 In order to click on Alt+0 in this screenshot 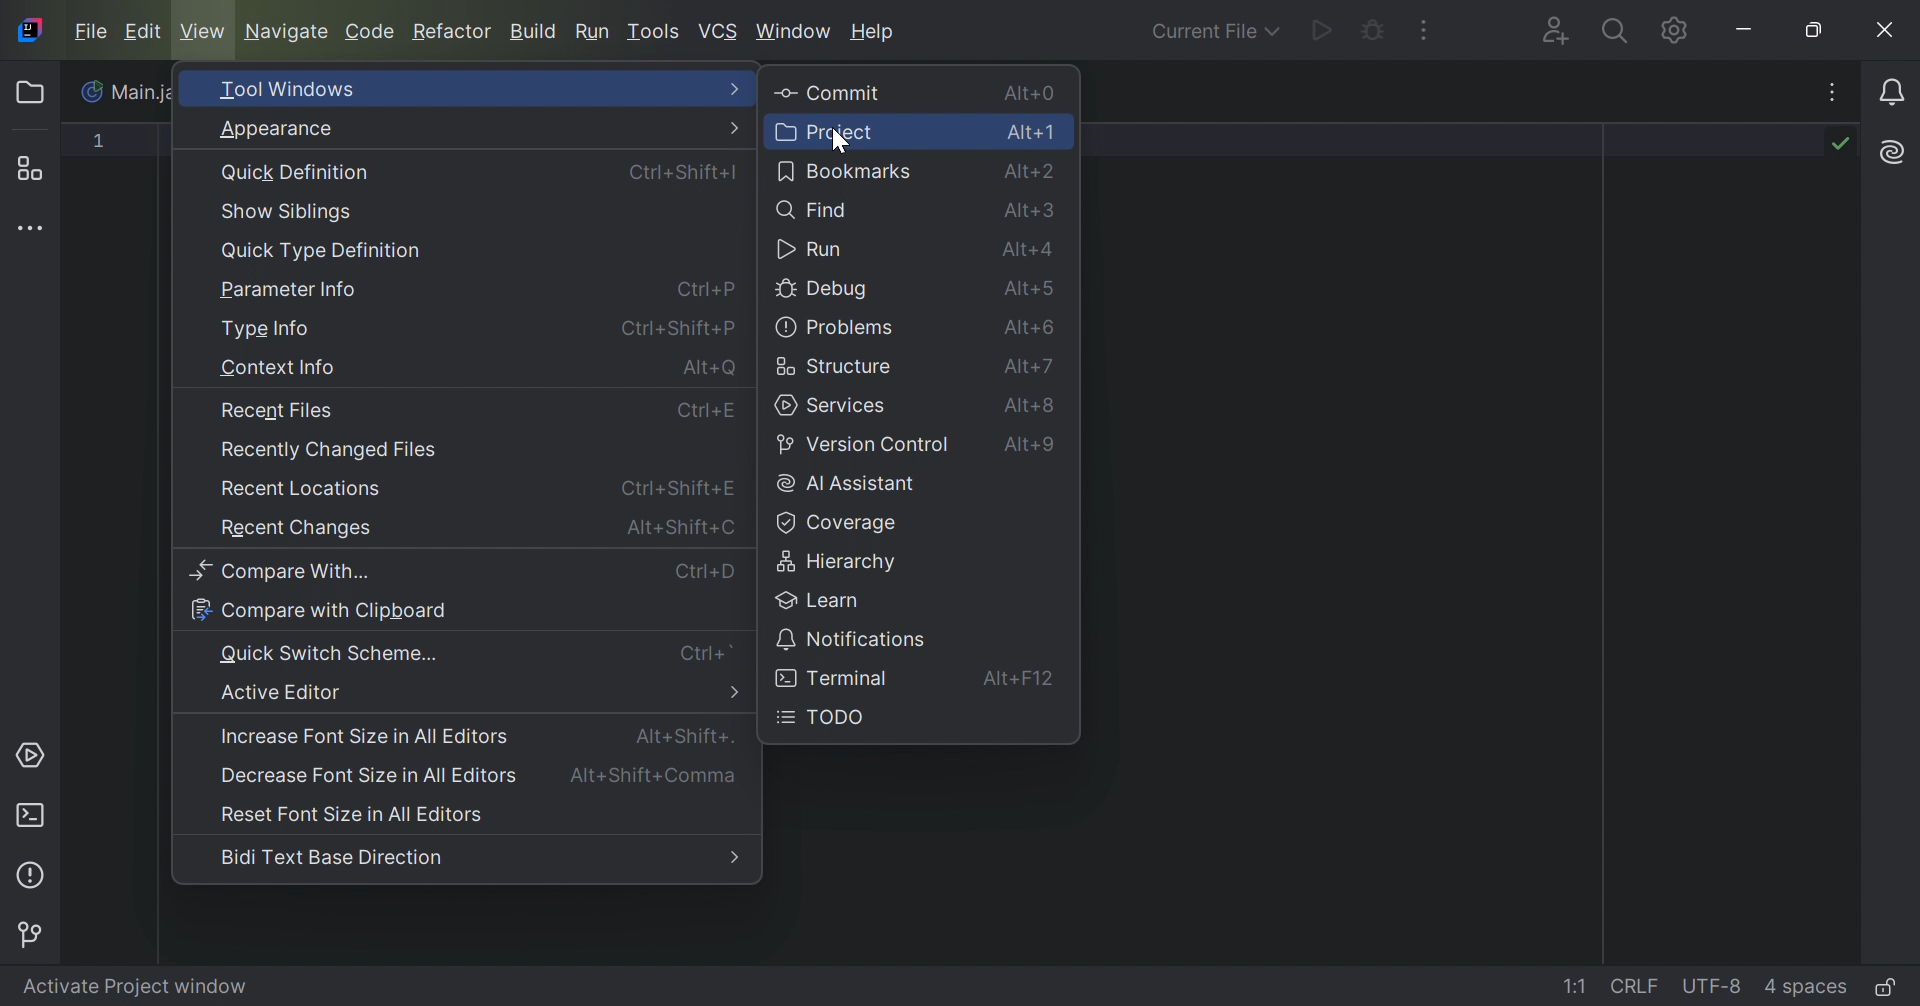, I will do `click(1026, 93)`.